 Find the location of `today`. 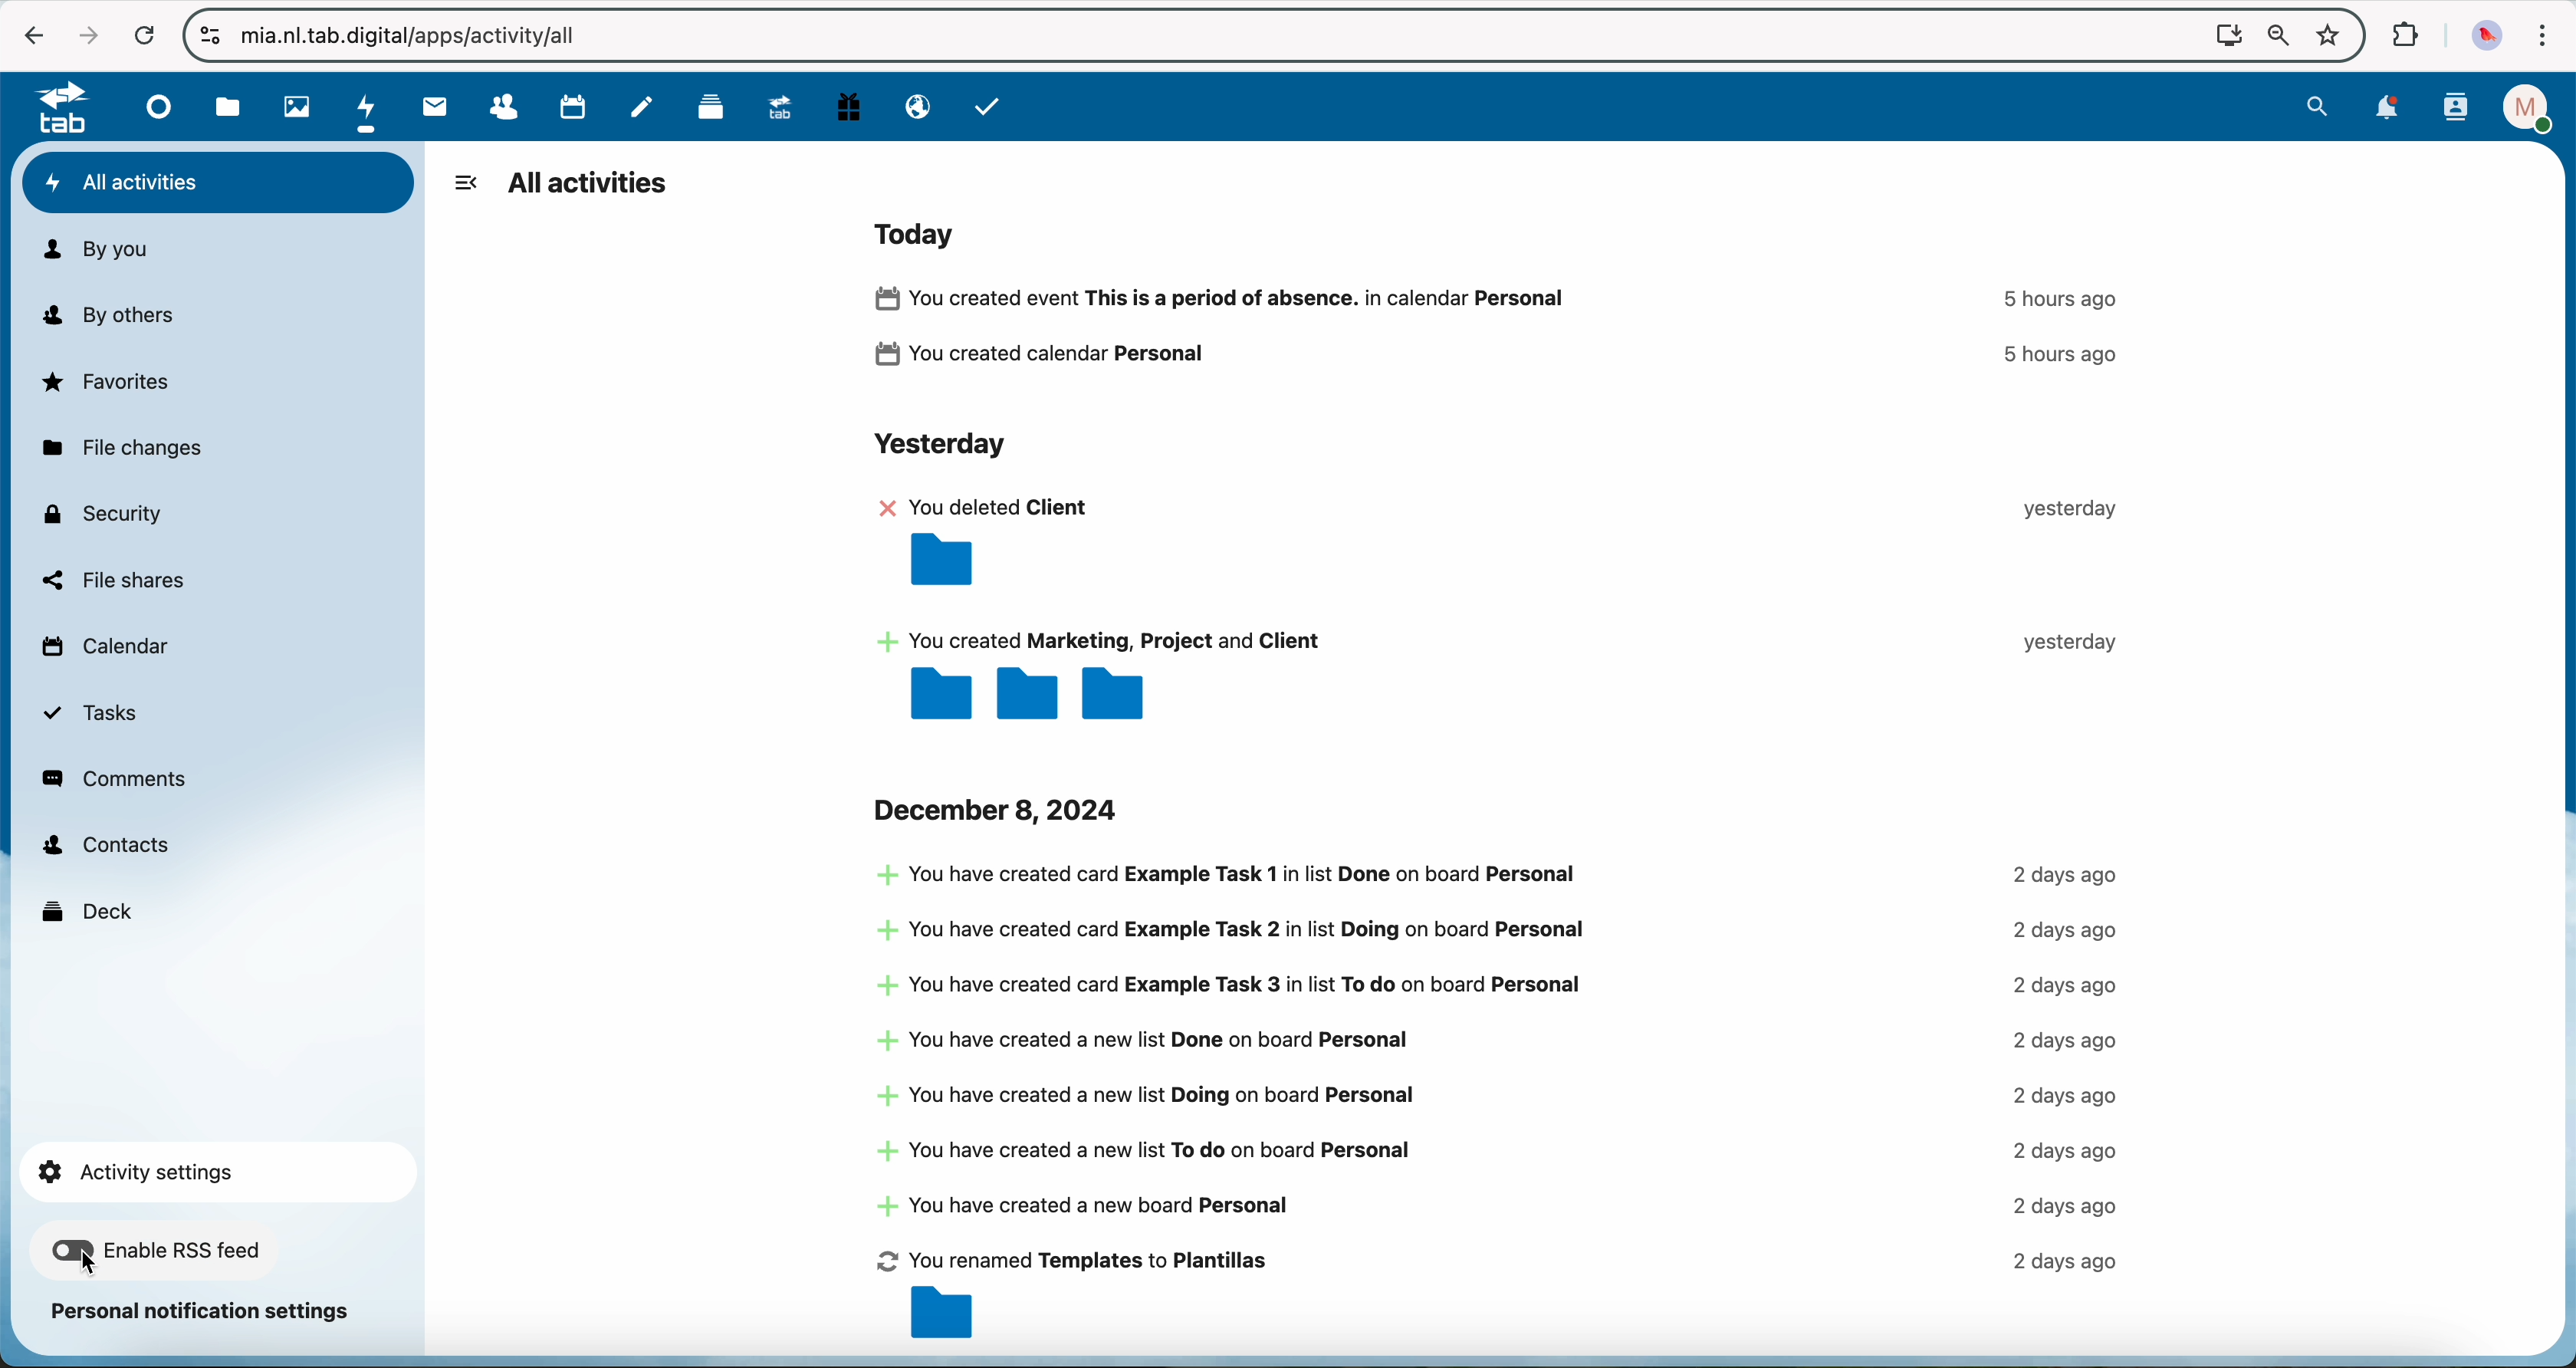

today is located at coordinates (921, 232).